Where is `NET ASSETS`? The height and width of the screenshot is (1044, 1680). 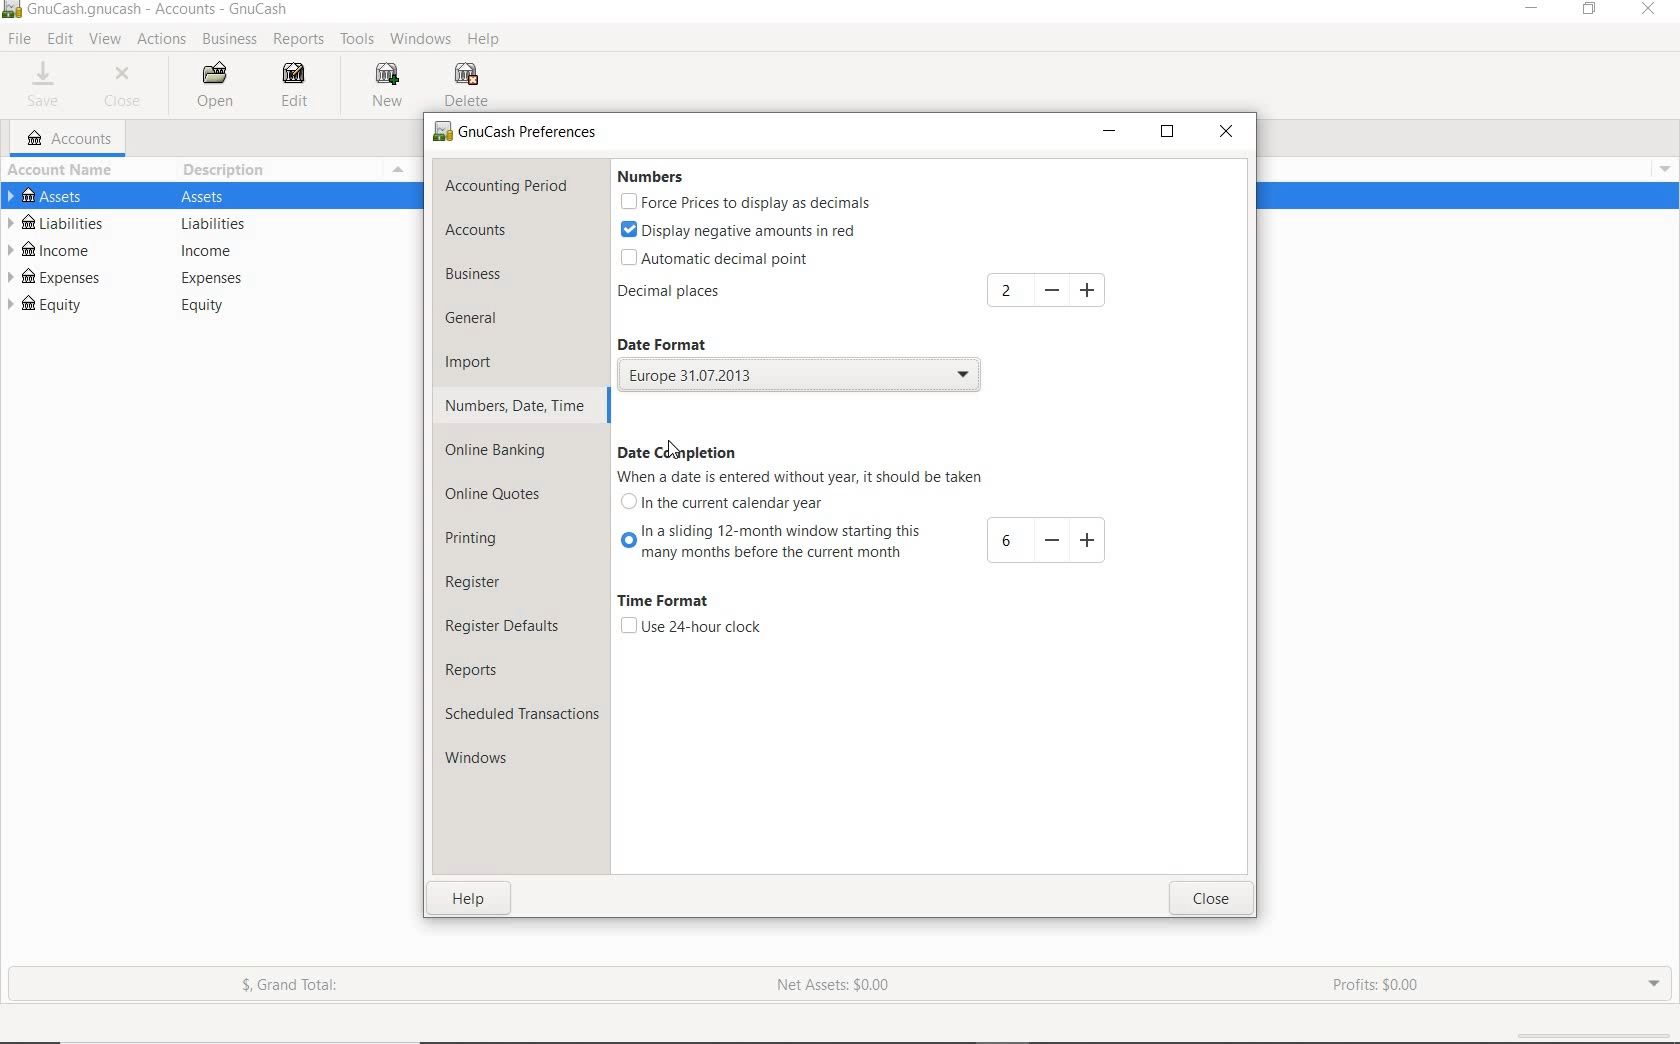
NET ASSETS is located at coordinates (833, 991).